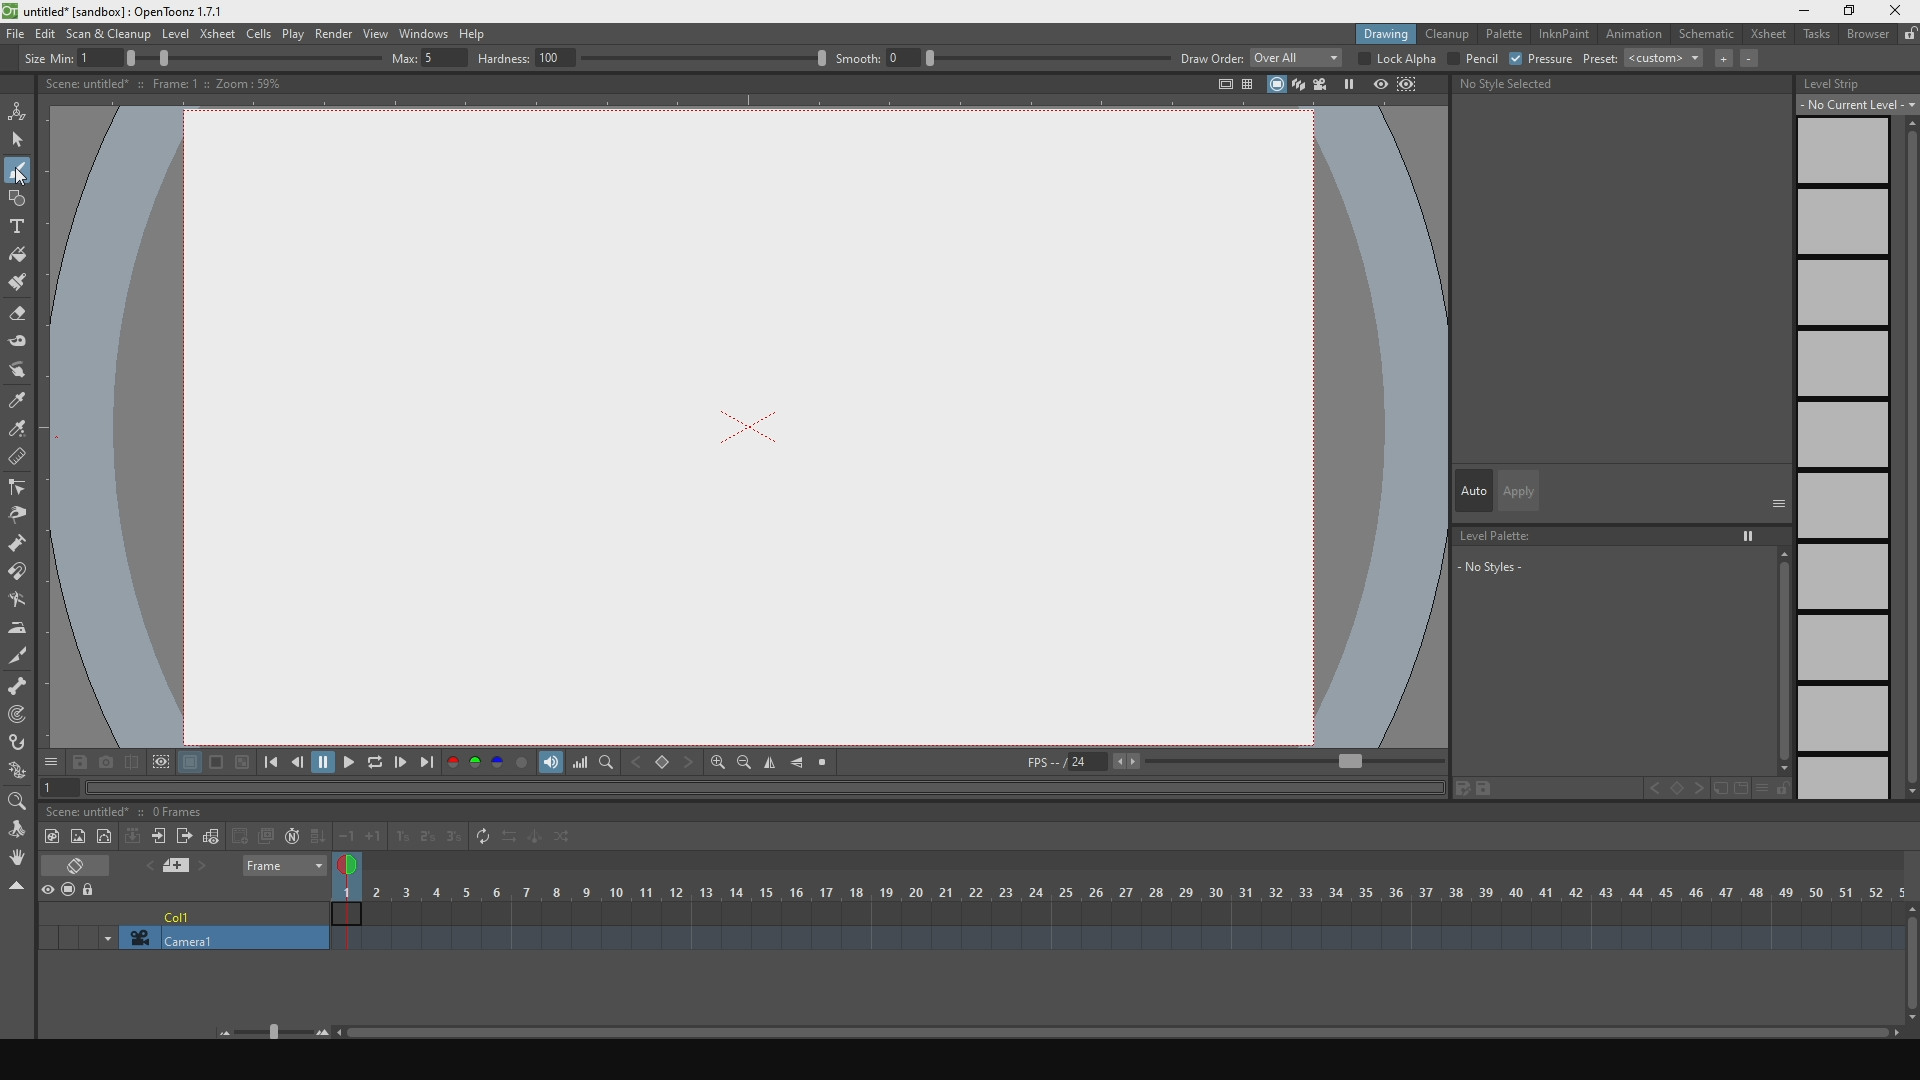 The height and width of the screenshot is (1080, 1920). Describe the element at coordinates (160, 765) in the screenshot. I see `define region` at that location.